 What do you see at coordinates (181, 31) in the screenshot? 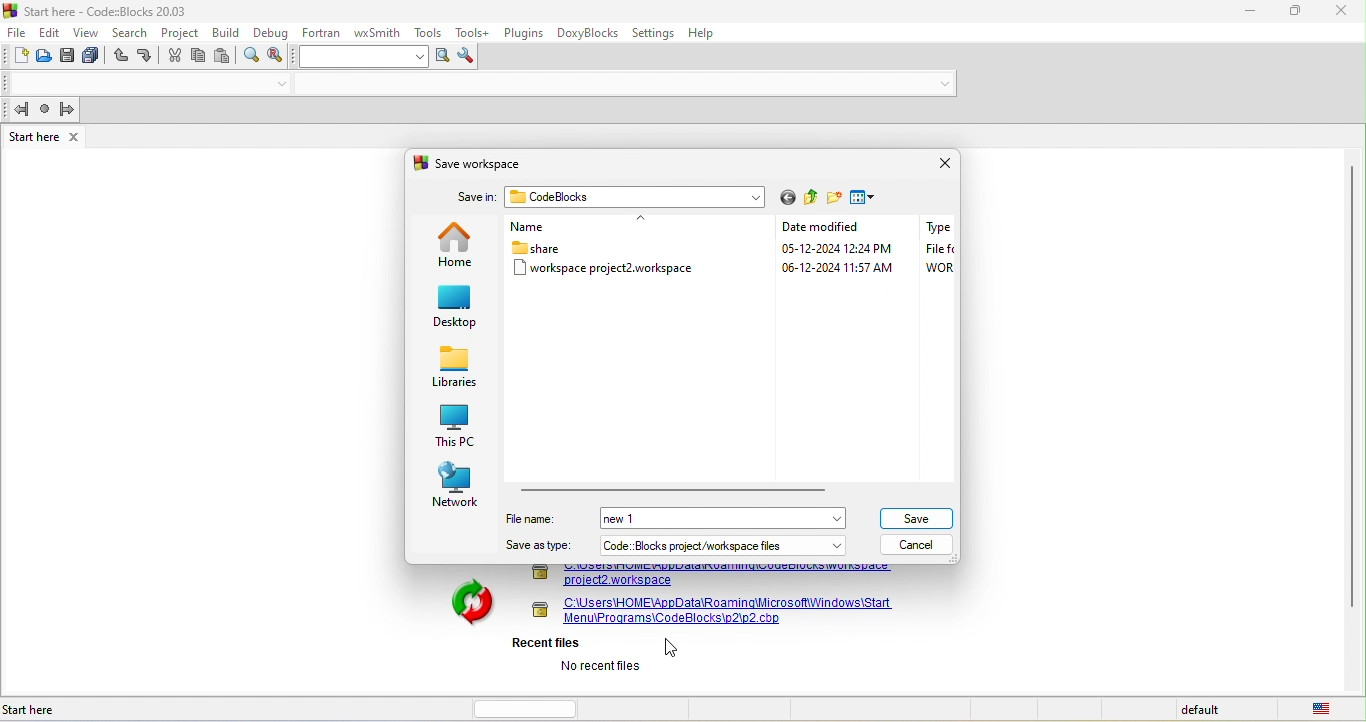
I see `project` at bounding box center [181, 31].